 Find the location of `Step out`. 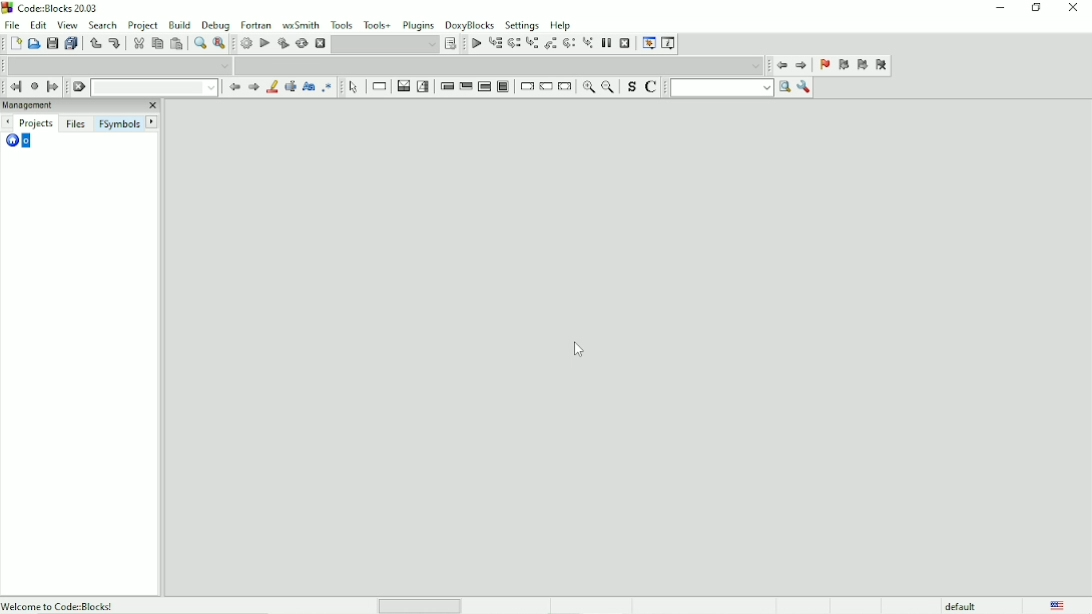

Step out is located at coordinates (550, 45).